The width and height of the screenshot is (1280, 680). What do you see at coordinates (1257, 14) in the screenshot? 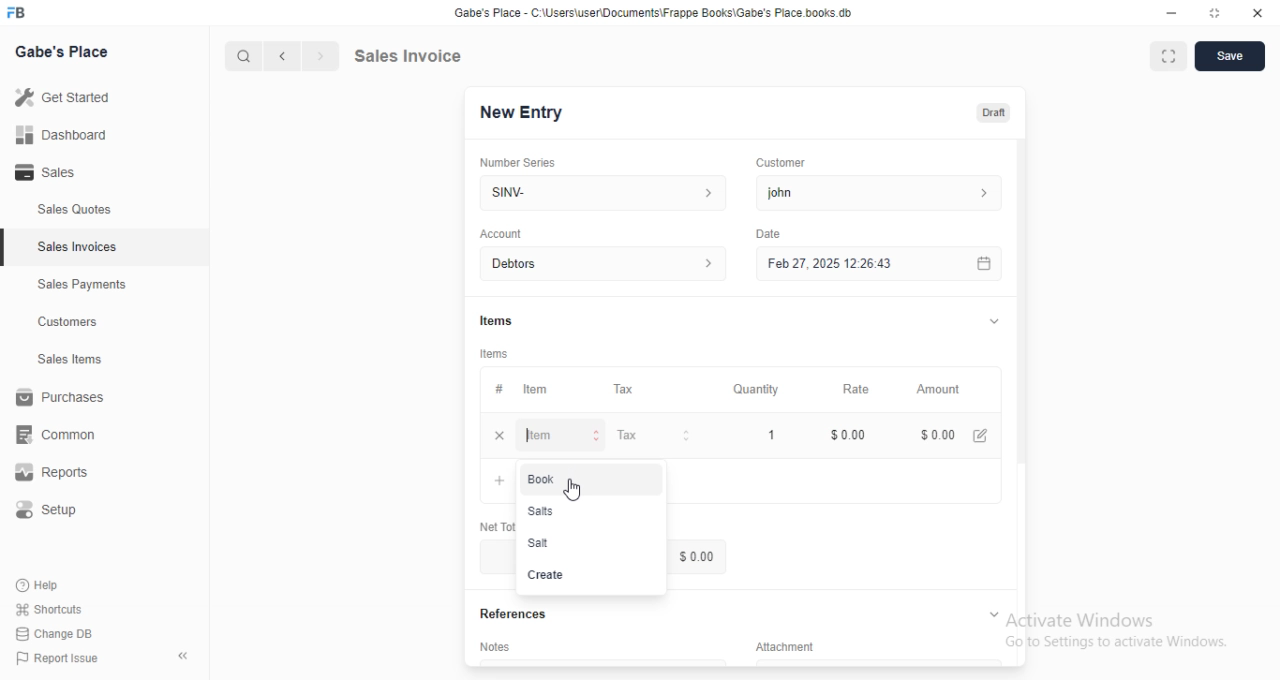
I see `Close` at bounding box center [1257, 14].